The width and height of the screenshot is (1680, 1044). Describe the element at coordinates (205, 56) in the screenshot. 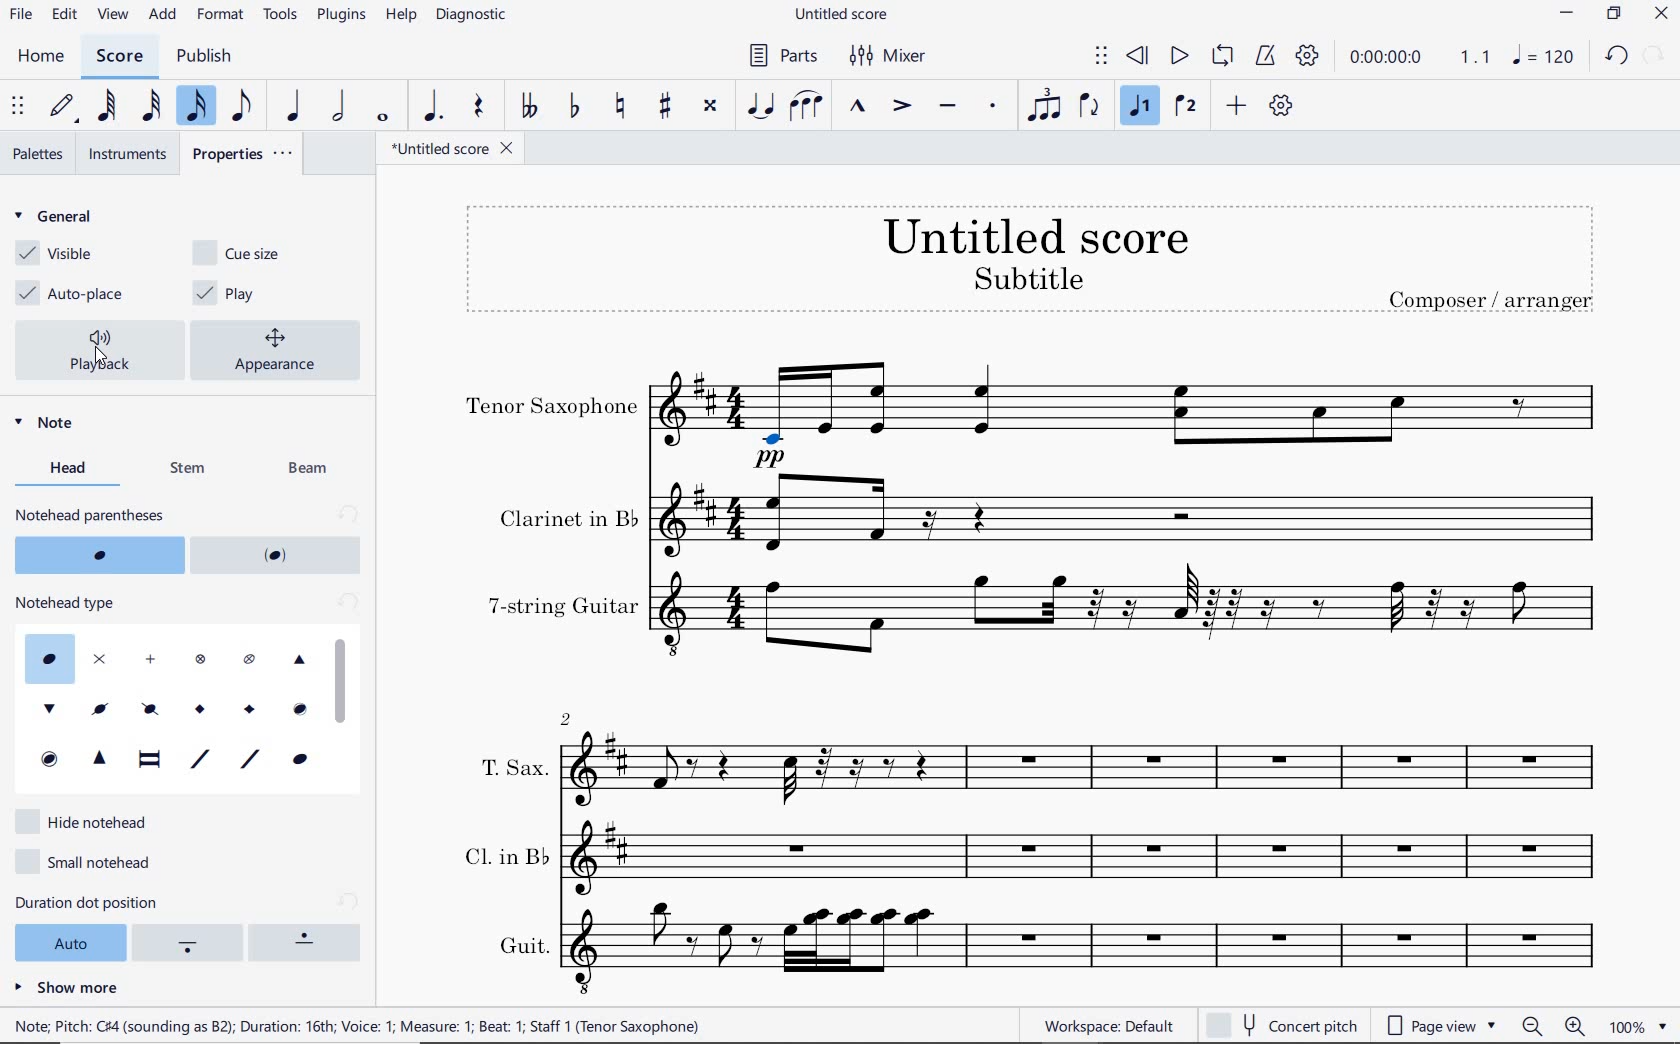

I see `PUBLISH` at that location.